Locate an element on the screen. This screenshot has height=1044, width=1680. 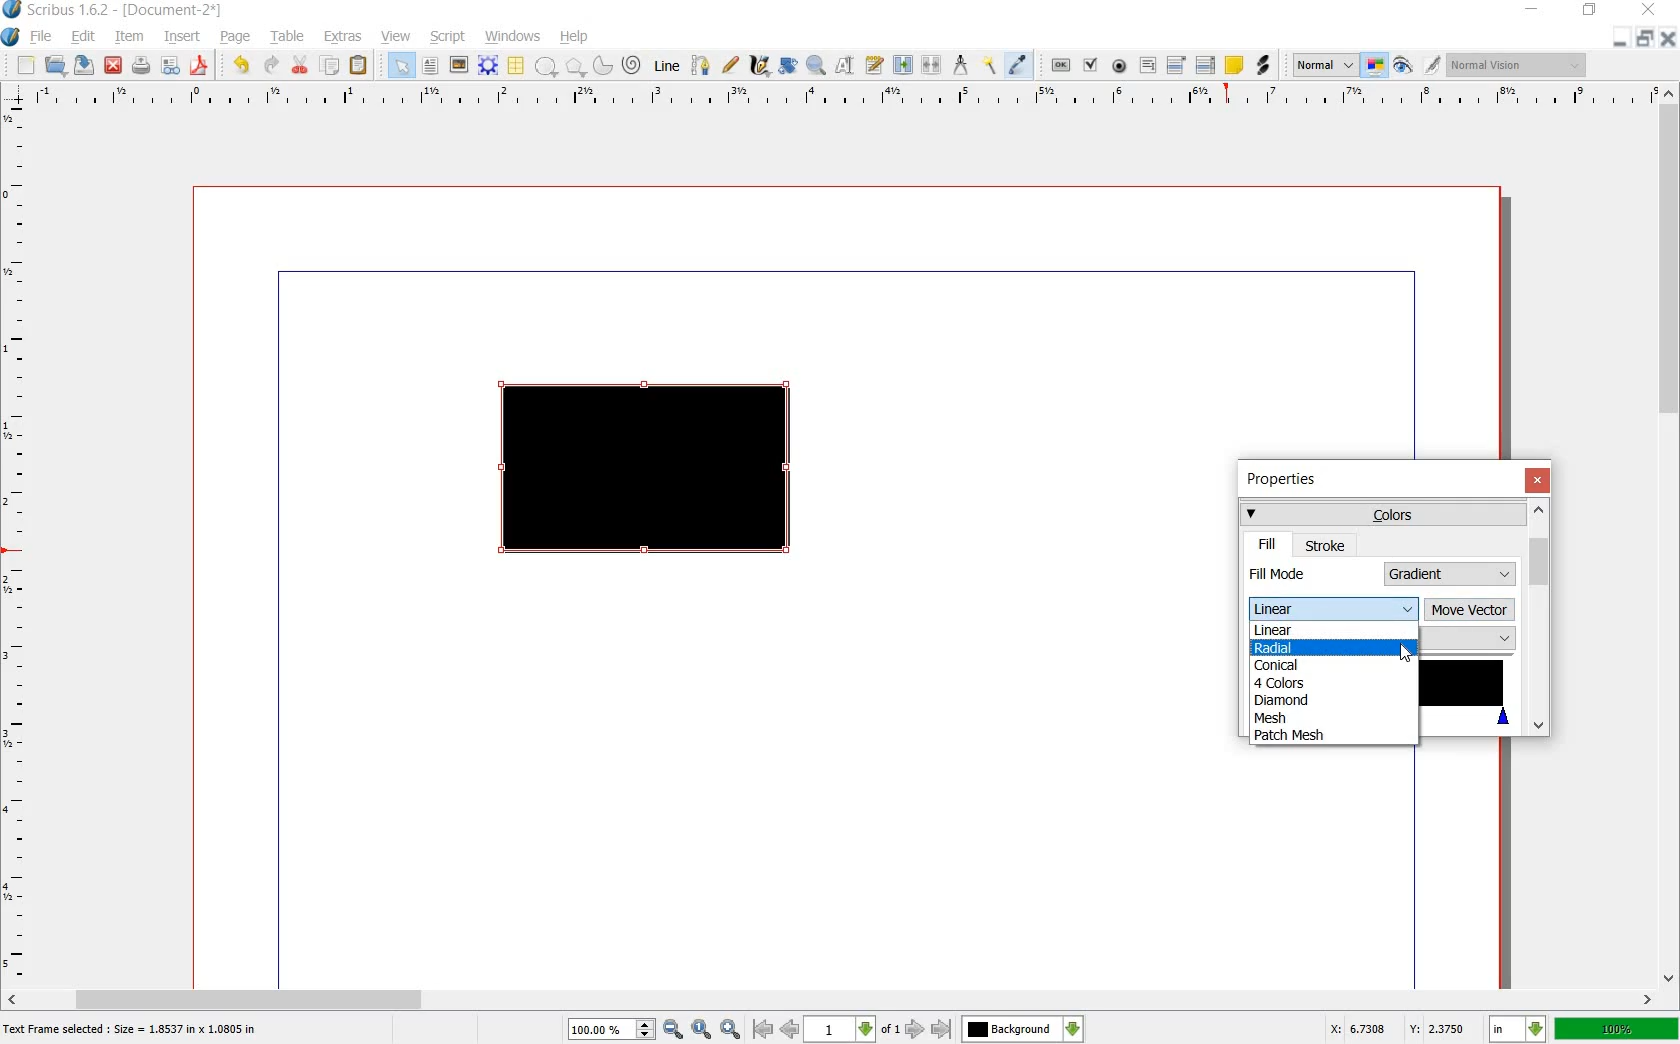
render frame is located at coordinates (488, 66).